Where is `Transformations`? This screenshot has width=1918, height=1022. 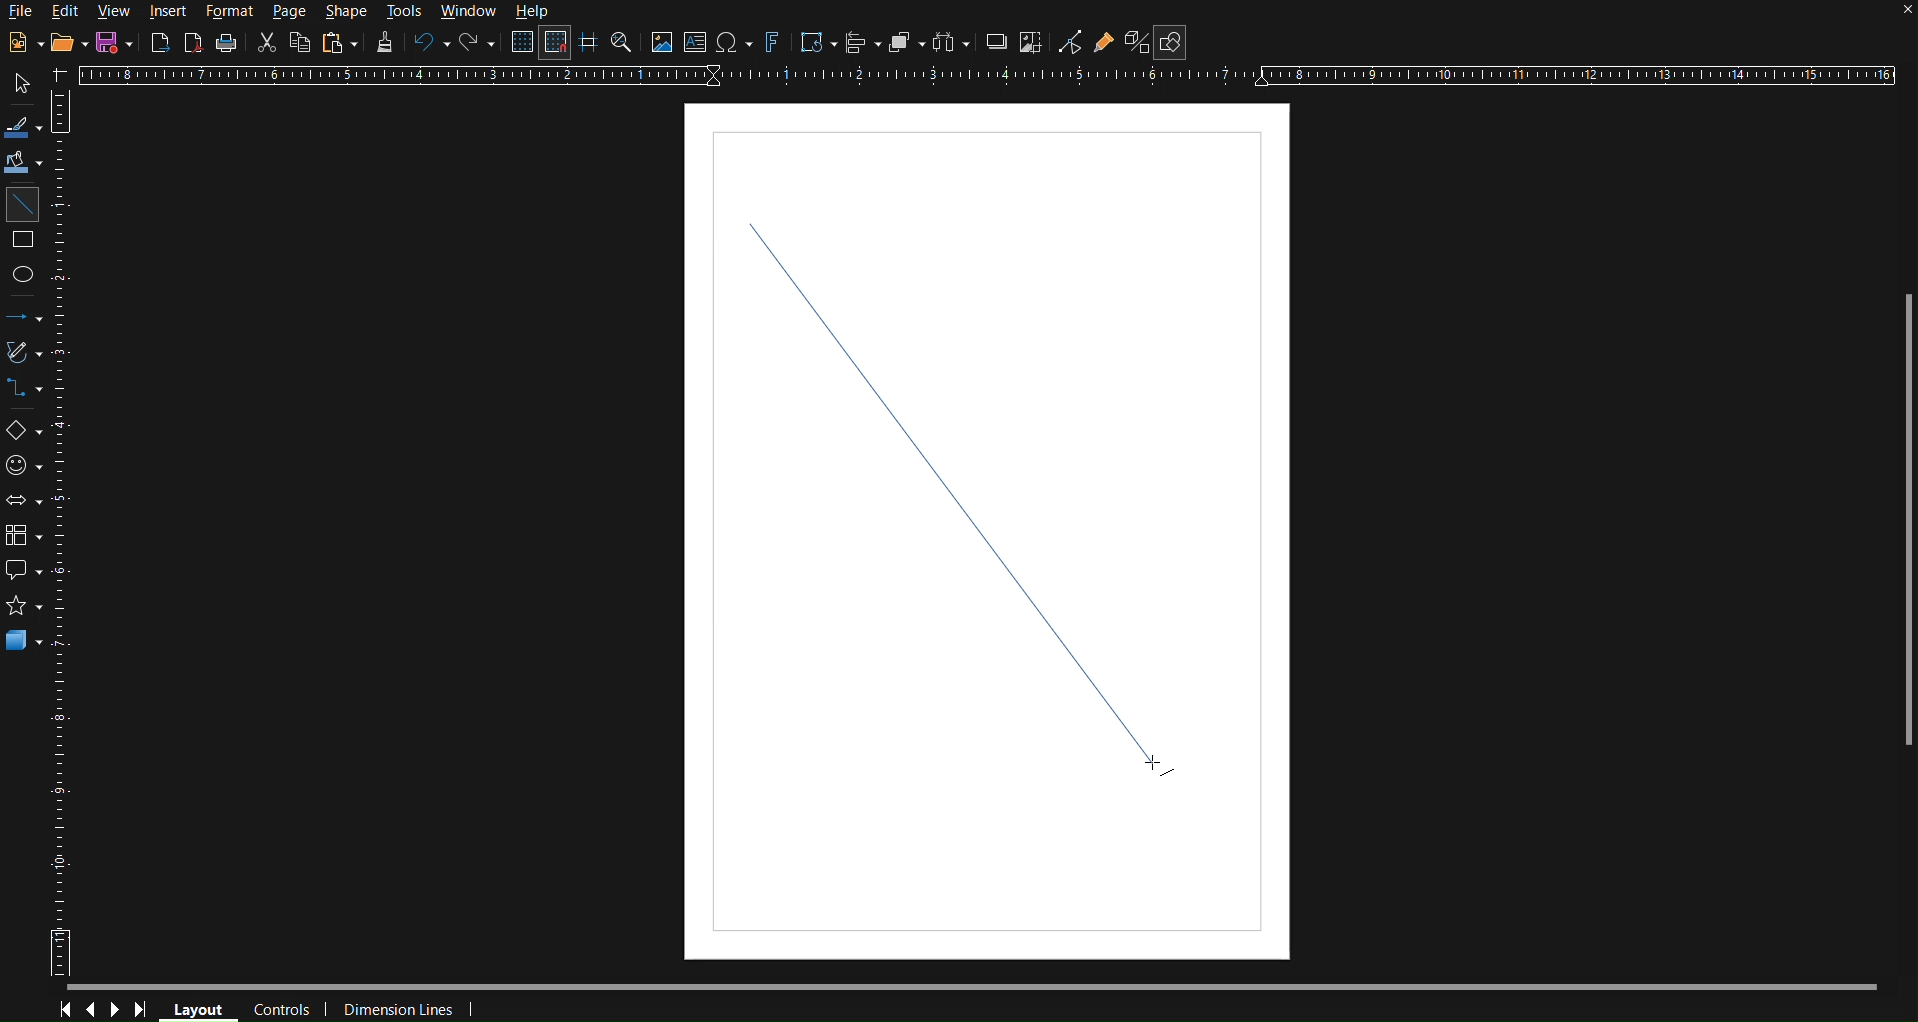 Transformations is located at coordinates (816, 43).